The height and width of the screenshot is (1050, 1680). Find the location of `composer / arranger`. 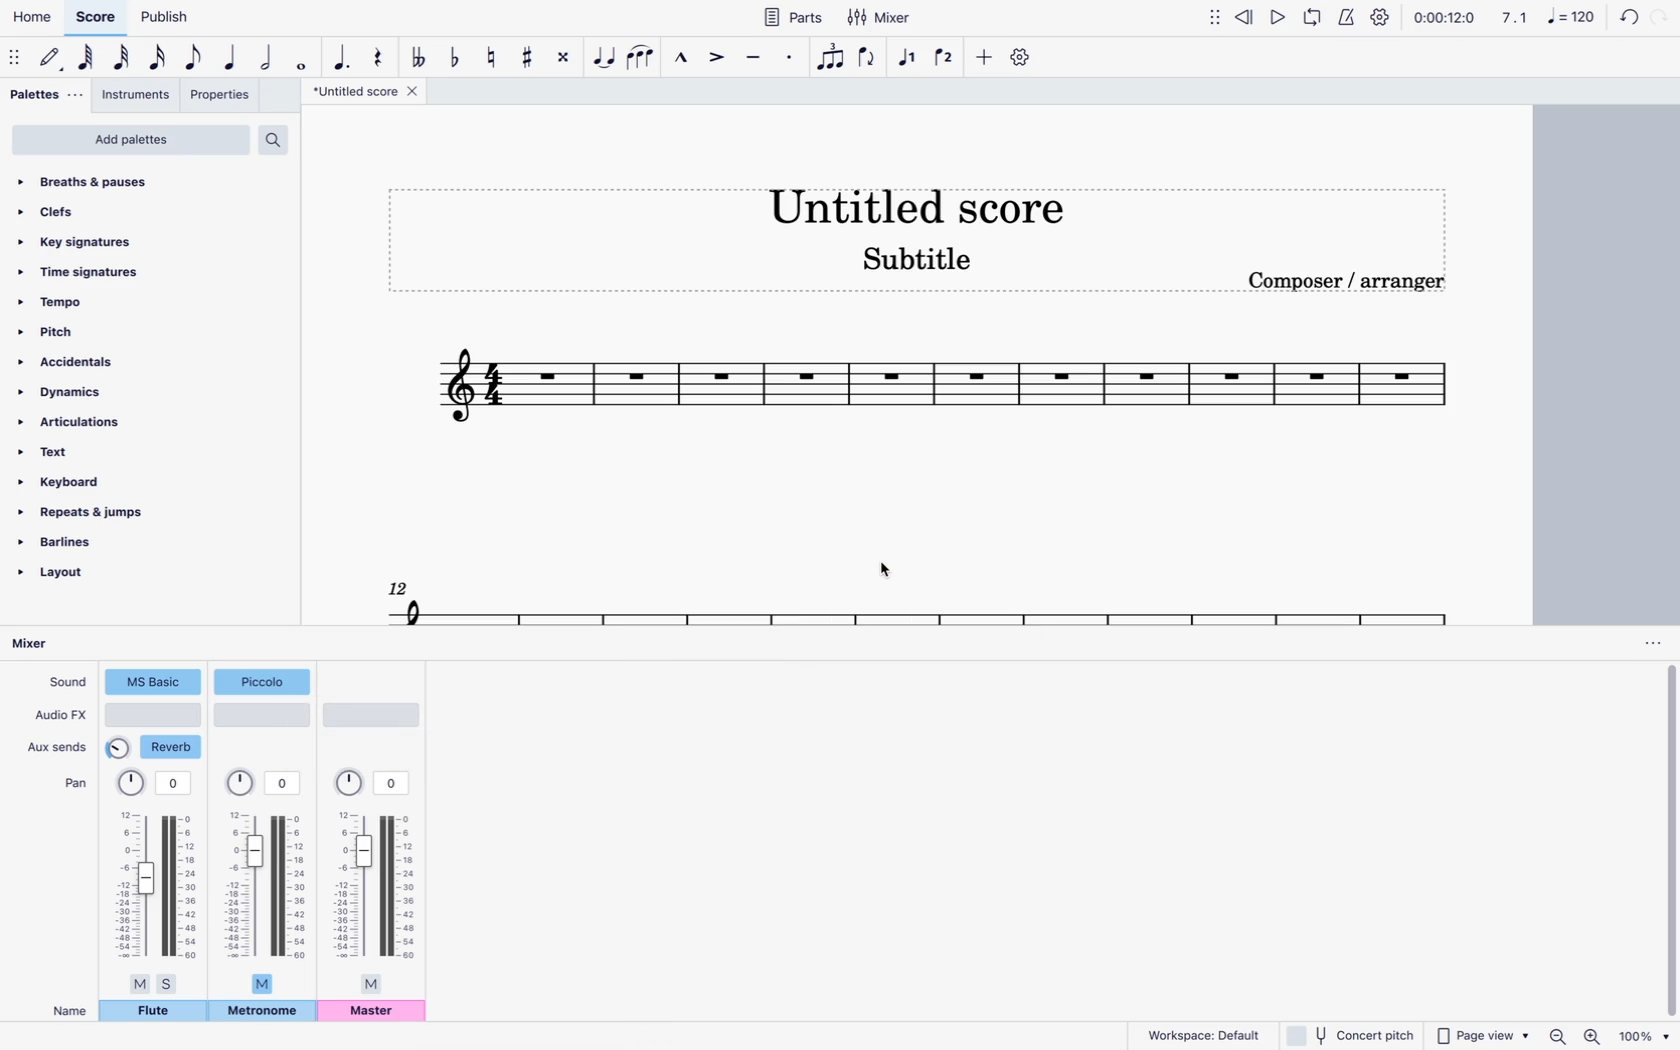

composer / arranger is located at coordinates (1359, 285).